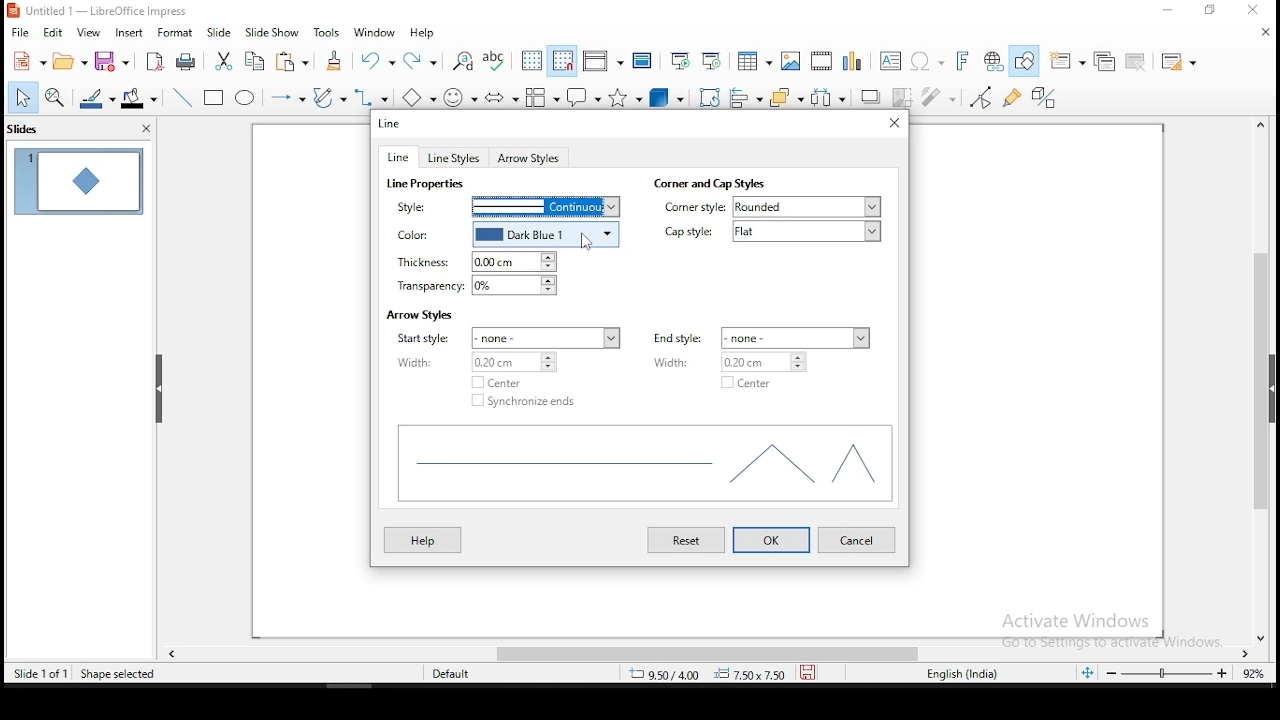 This screenshot has height=720, width=1280. Describe the element at coordinates (219, 31) in the screenshot. I see `slide` at that location.